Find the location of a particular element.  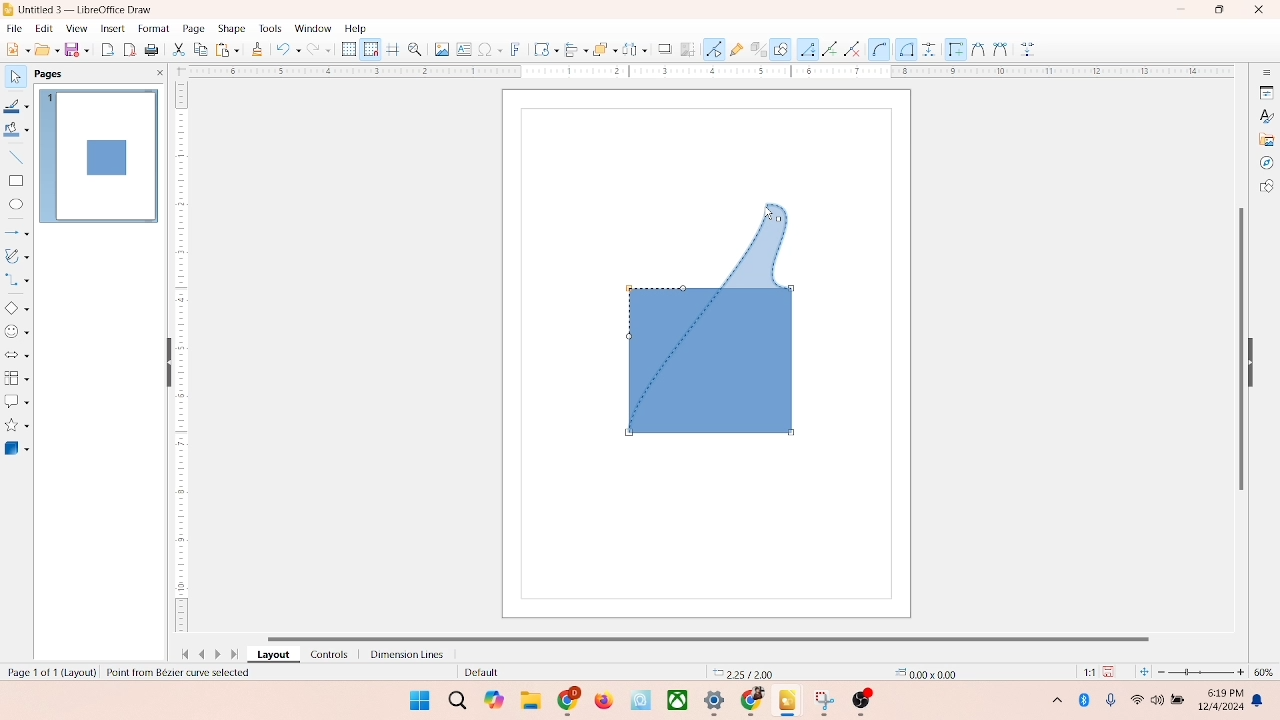

layout is located at coordinates (272, 655).